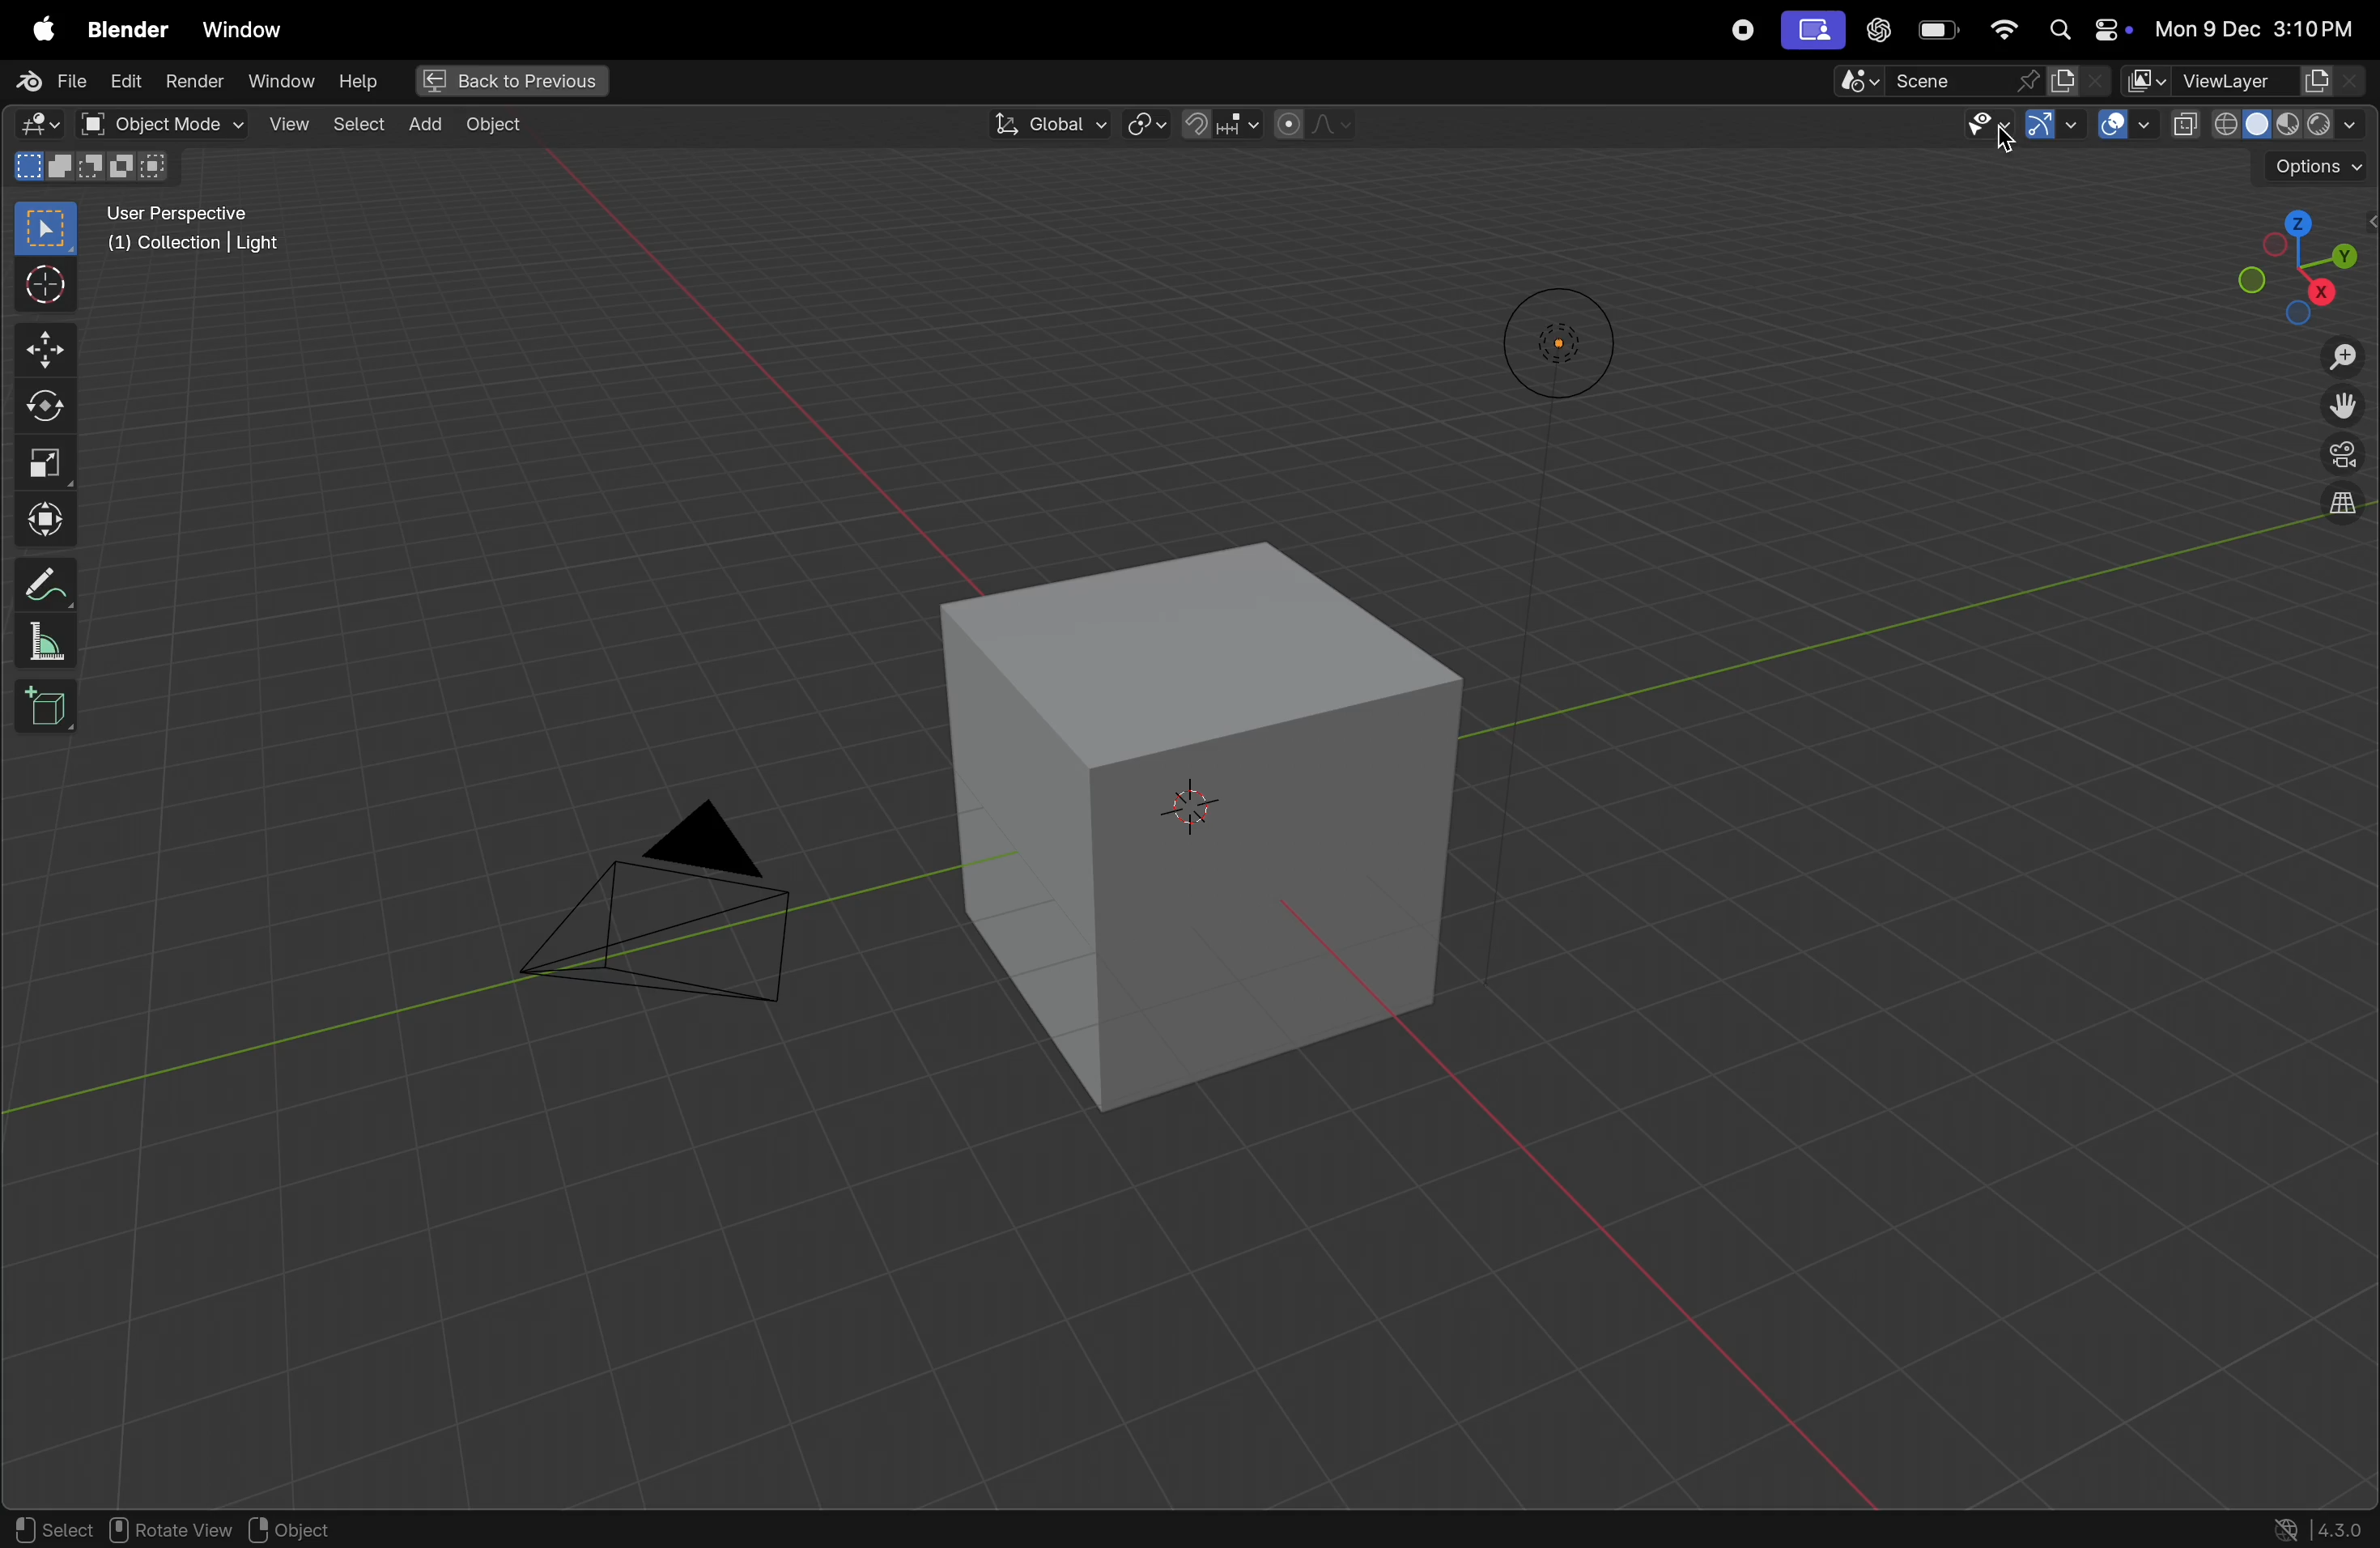 This screenshot has width=2380, height=1548. What do you see at coordinates (2343, 359) in the screenshot?
I see `zoomin out` at bounding box center [2343, 359].